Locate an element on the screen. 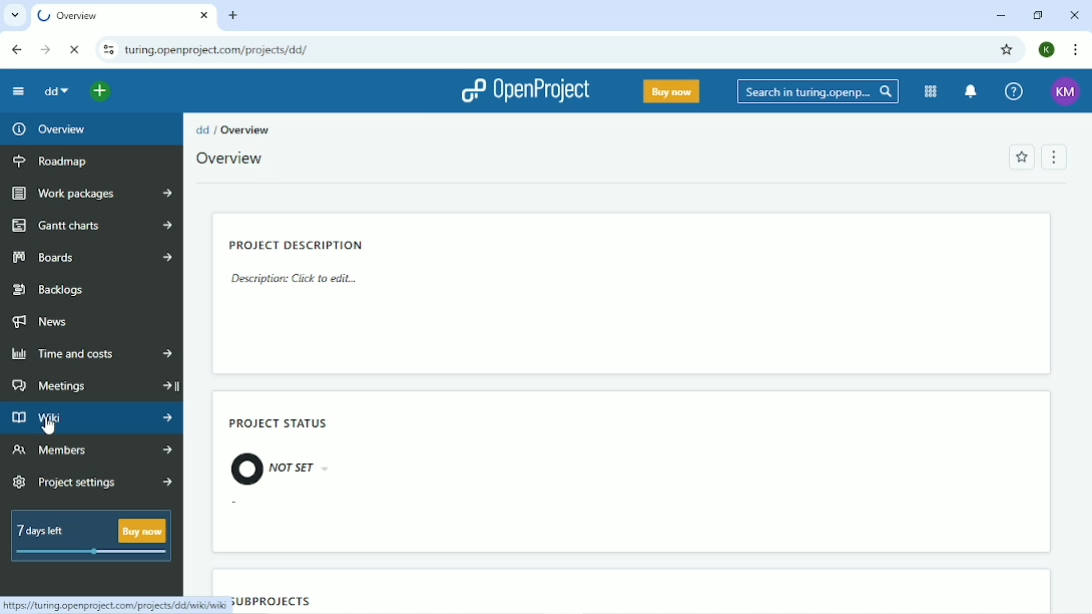  Meetings is located at coordinates (77, 382).